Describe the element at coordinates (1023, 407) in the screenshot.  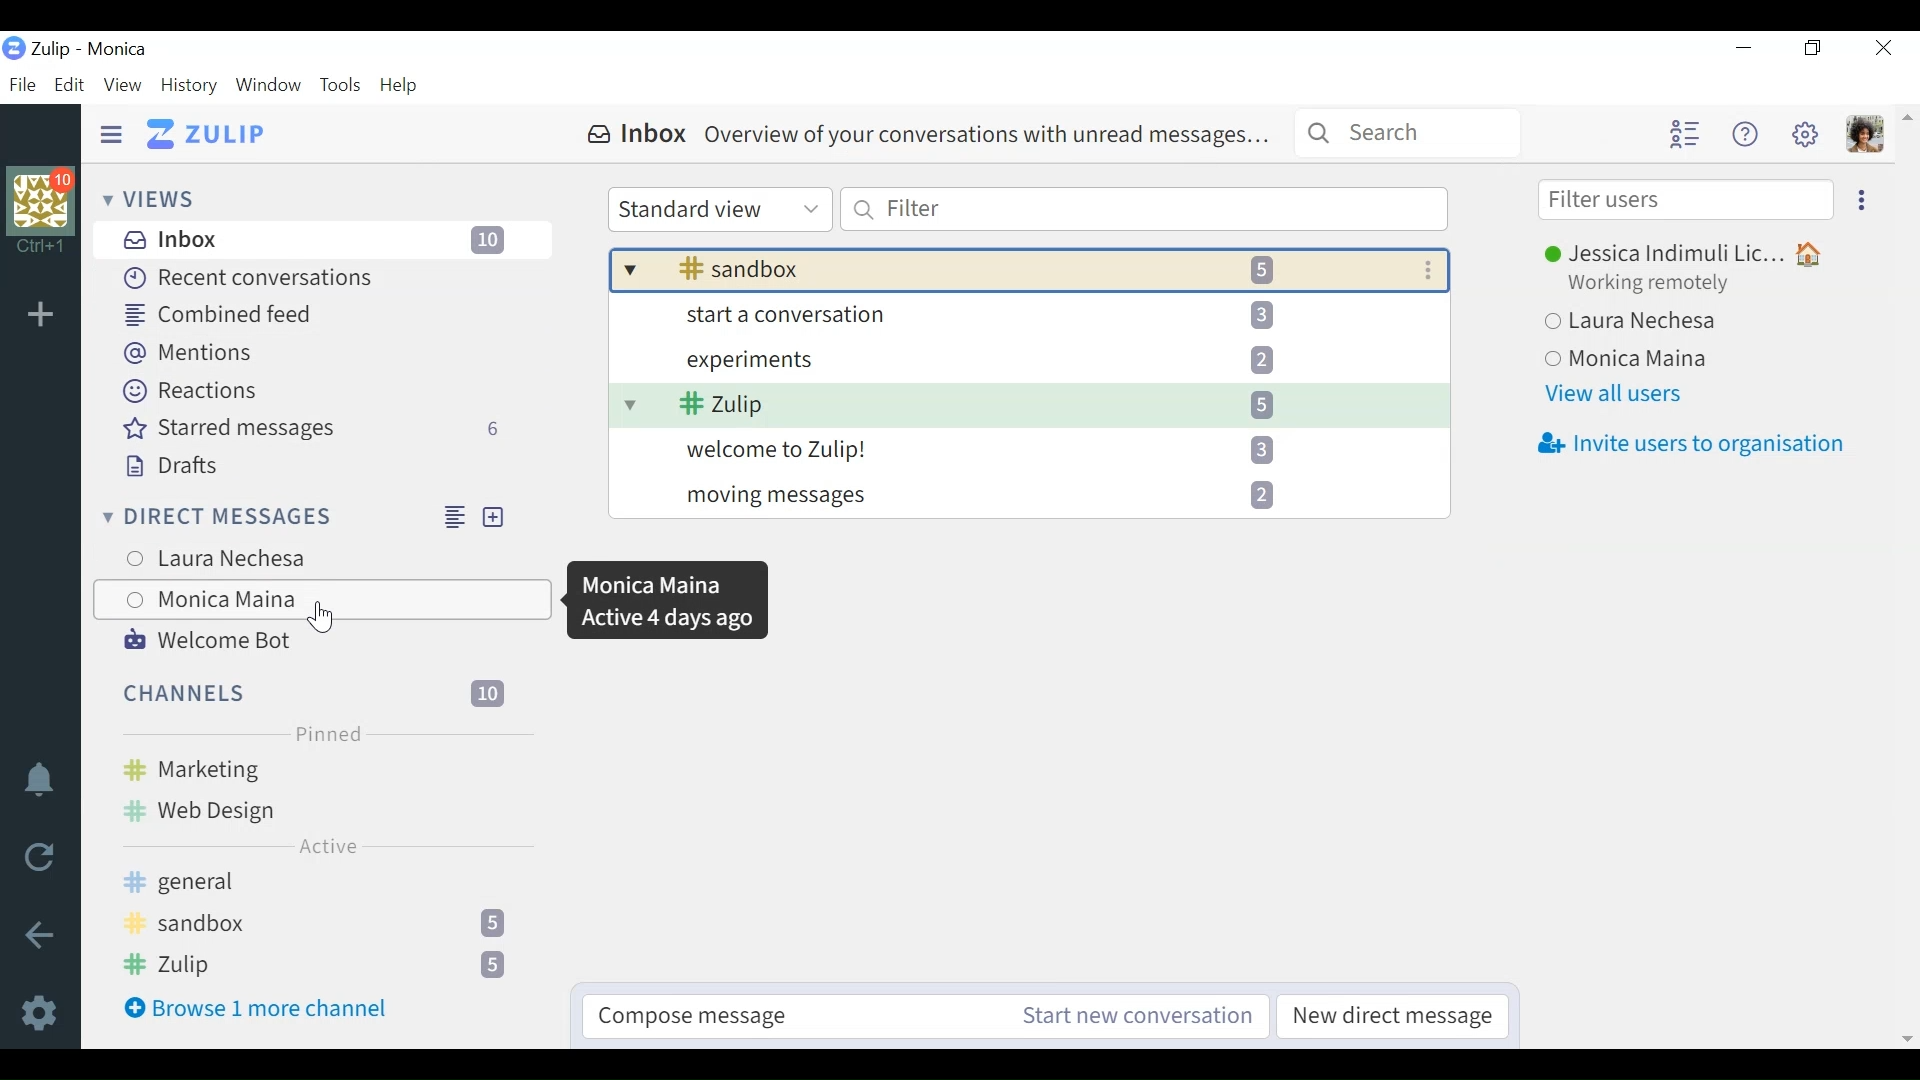
I see `Zulip` at that location.